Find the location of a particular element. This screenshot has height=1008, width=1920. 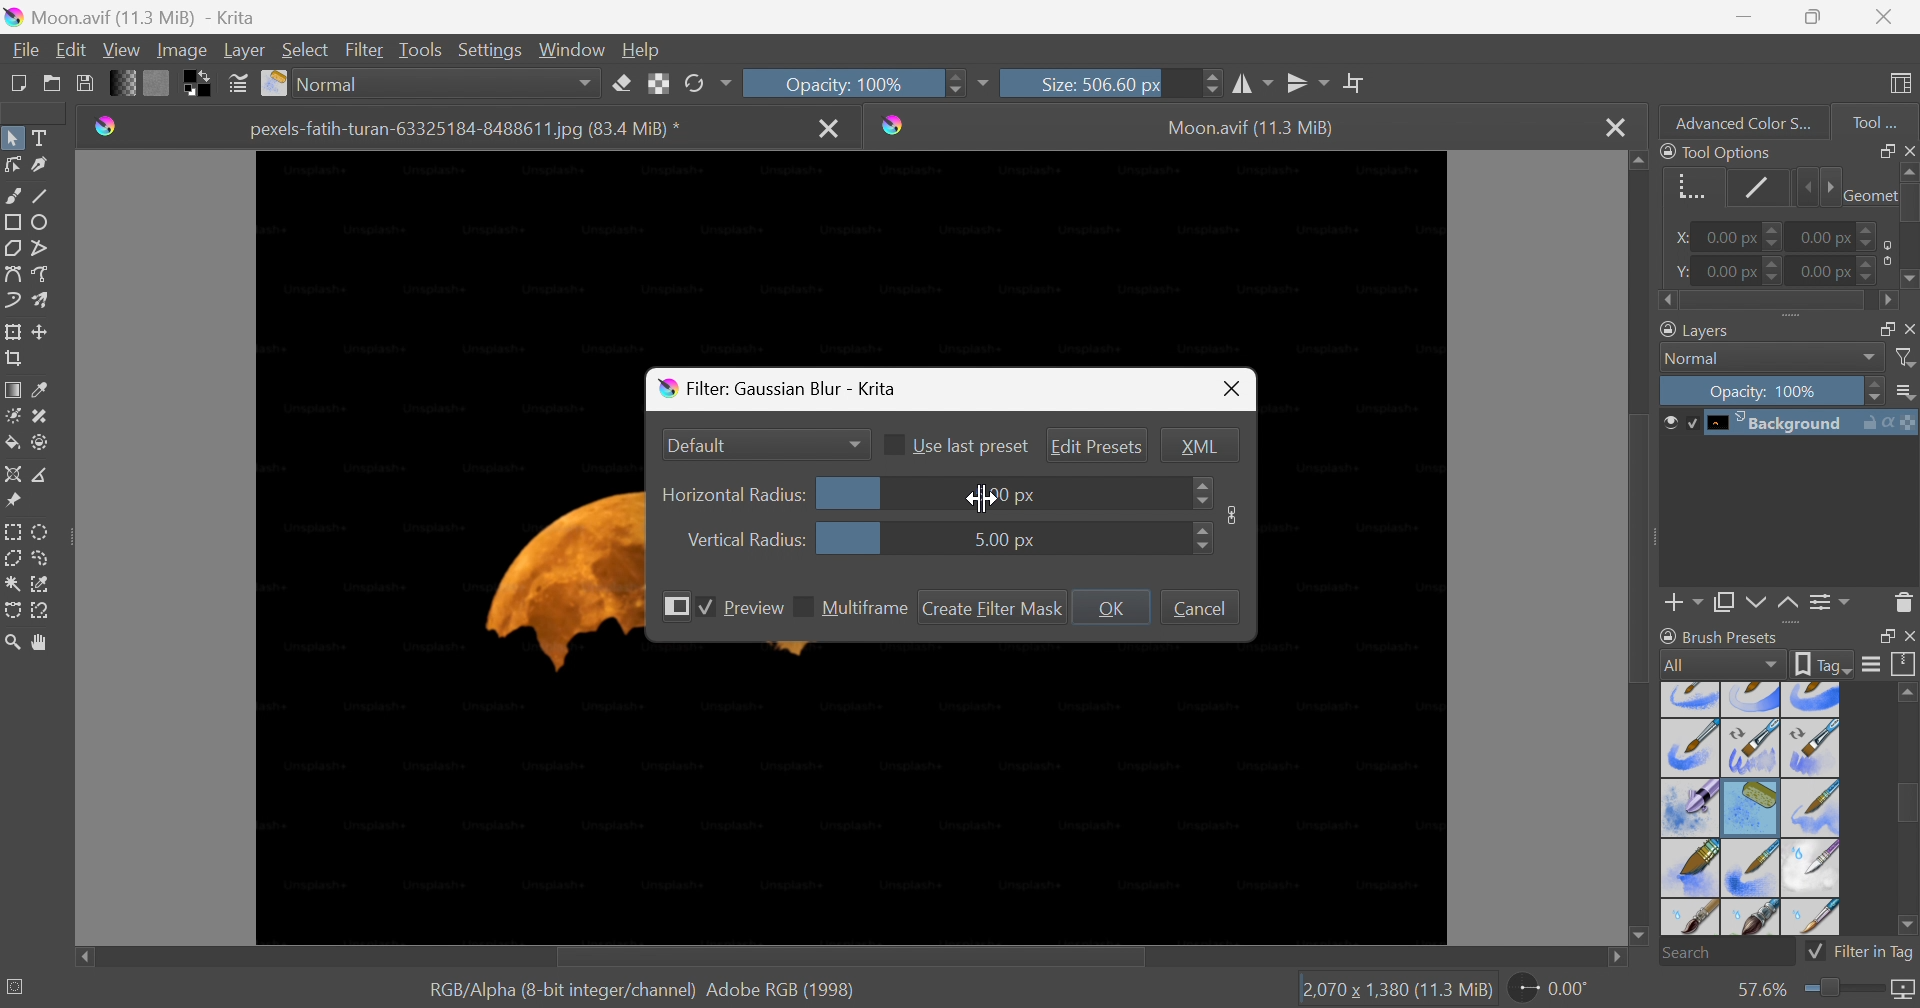

2,070×1,380 (11.3 MiB) is located at coordinates (1395, 991).